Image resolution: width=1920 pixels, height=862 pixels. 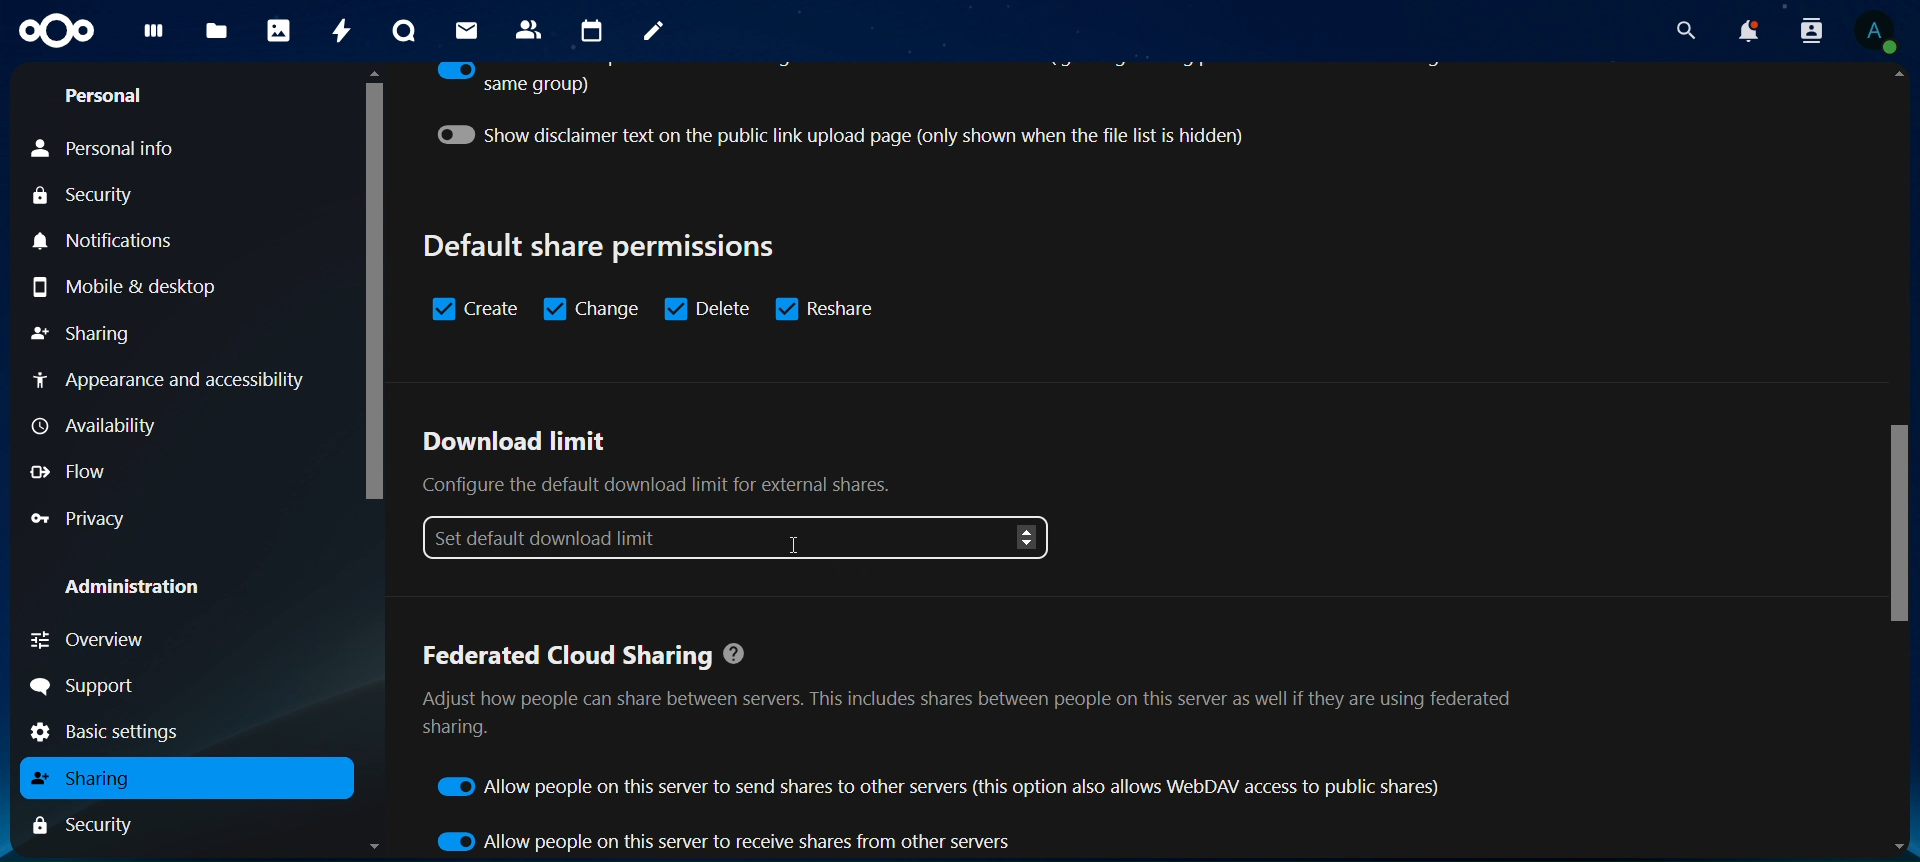 I want to click on reshare, so click(x=834, y=307).